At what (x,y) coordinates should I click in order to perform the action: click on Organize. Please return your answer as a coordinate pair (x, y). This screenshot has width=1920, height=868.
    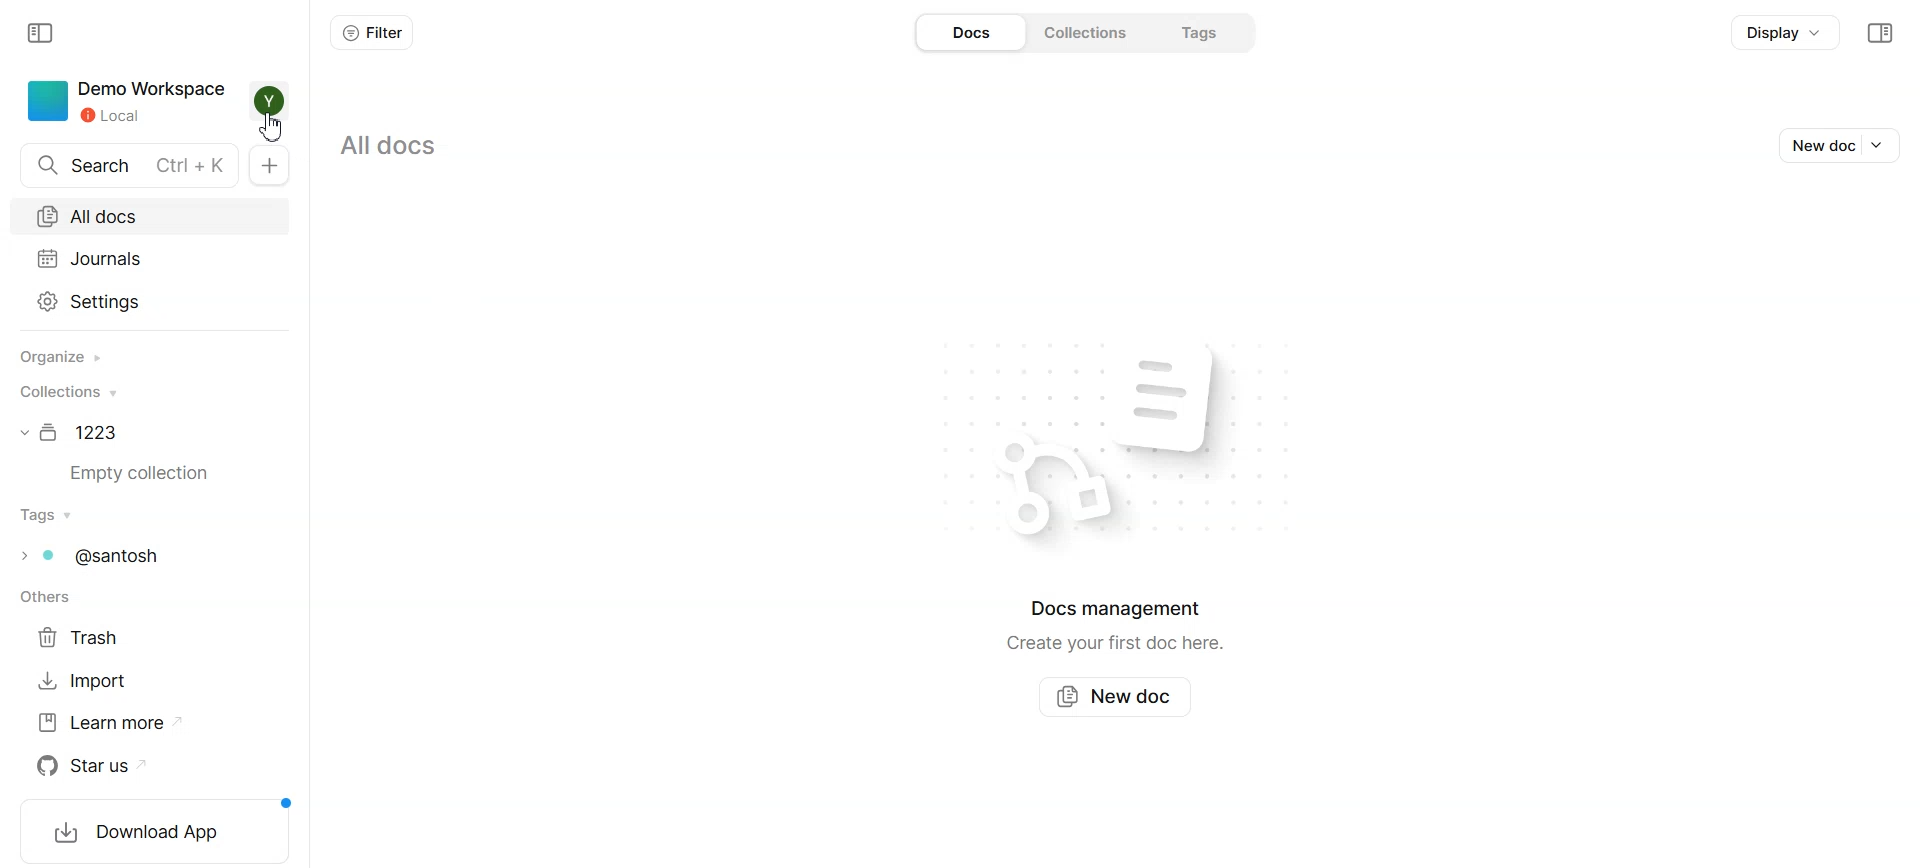
    Looking at the image, I should click on (59, 358).